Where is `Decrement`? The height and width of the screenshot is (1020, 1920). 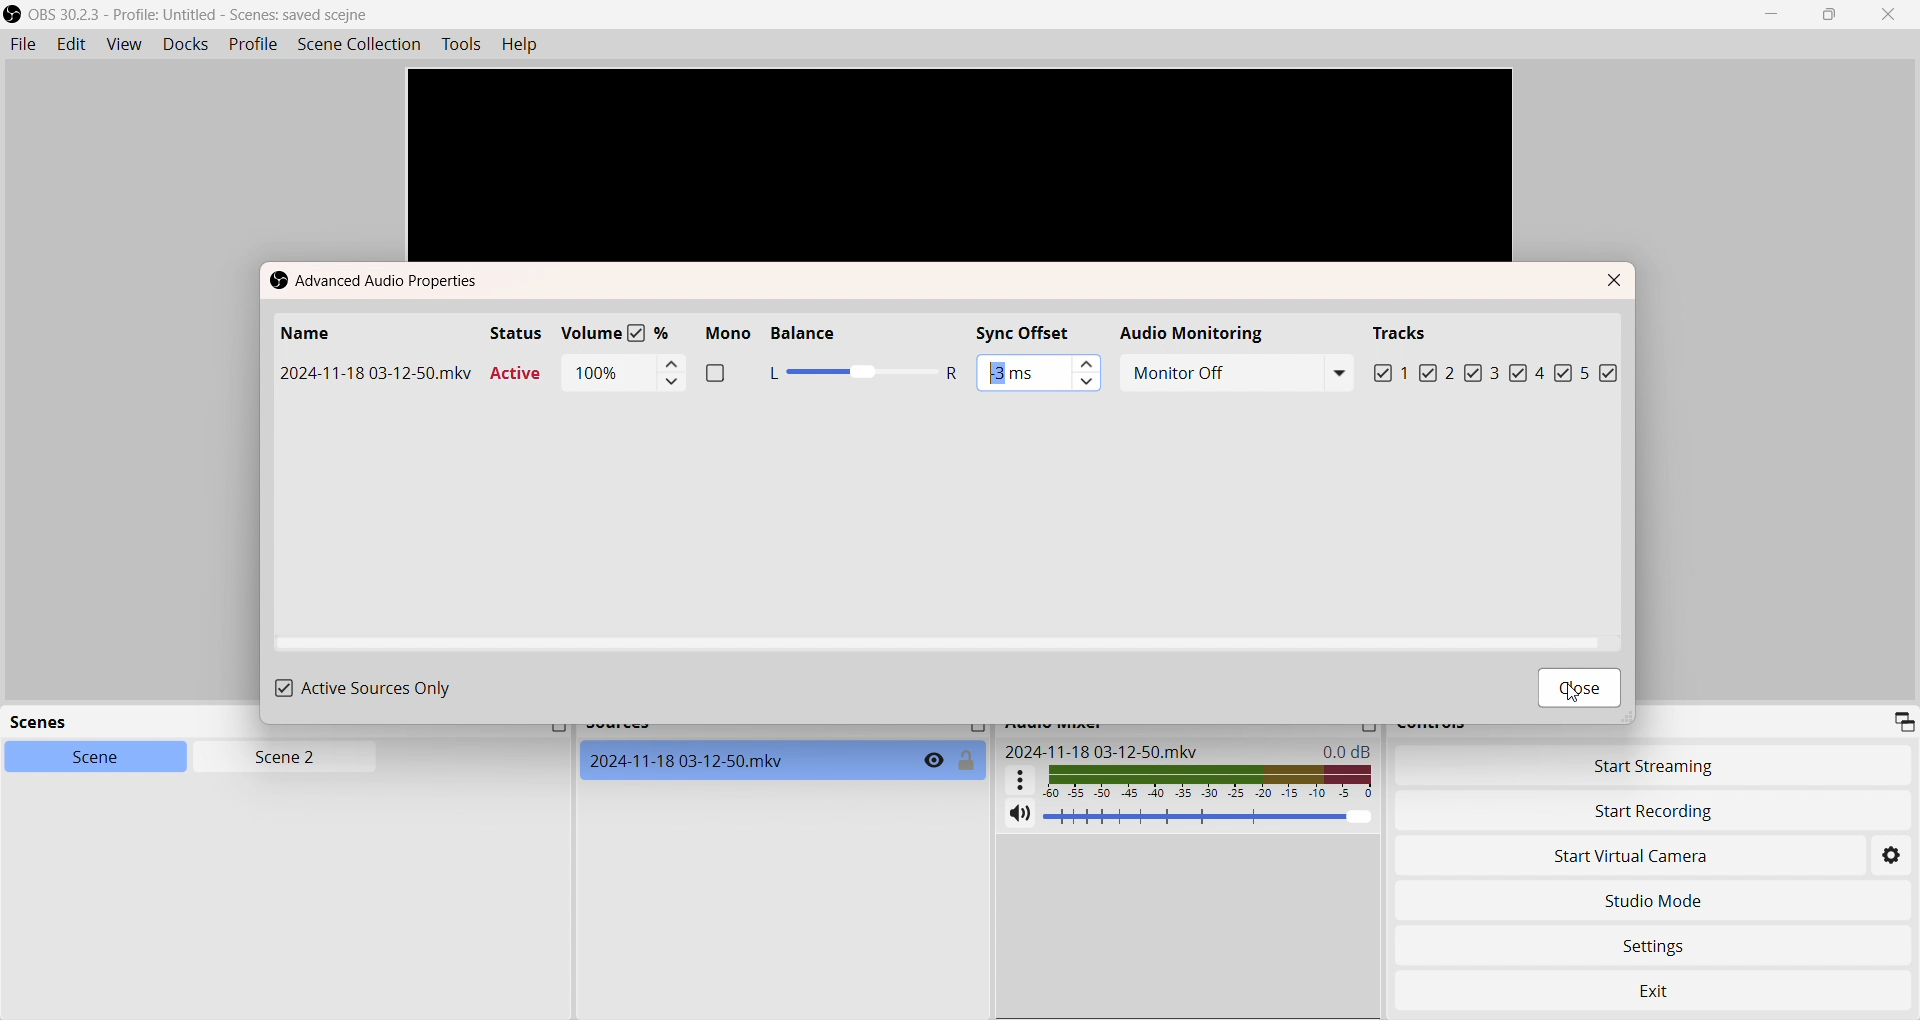
Decrement is located at coordinates (1087, 384).